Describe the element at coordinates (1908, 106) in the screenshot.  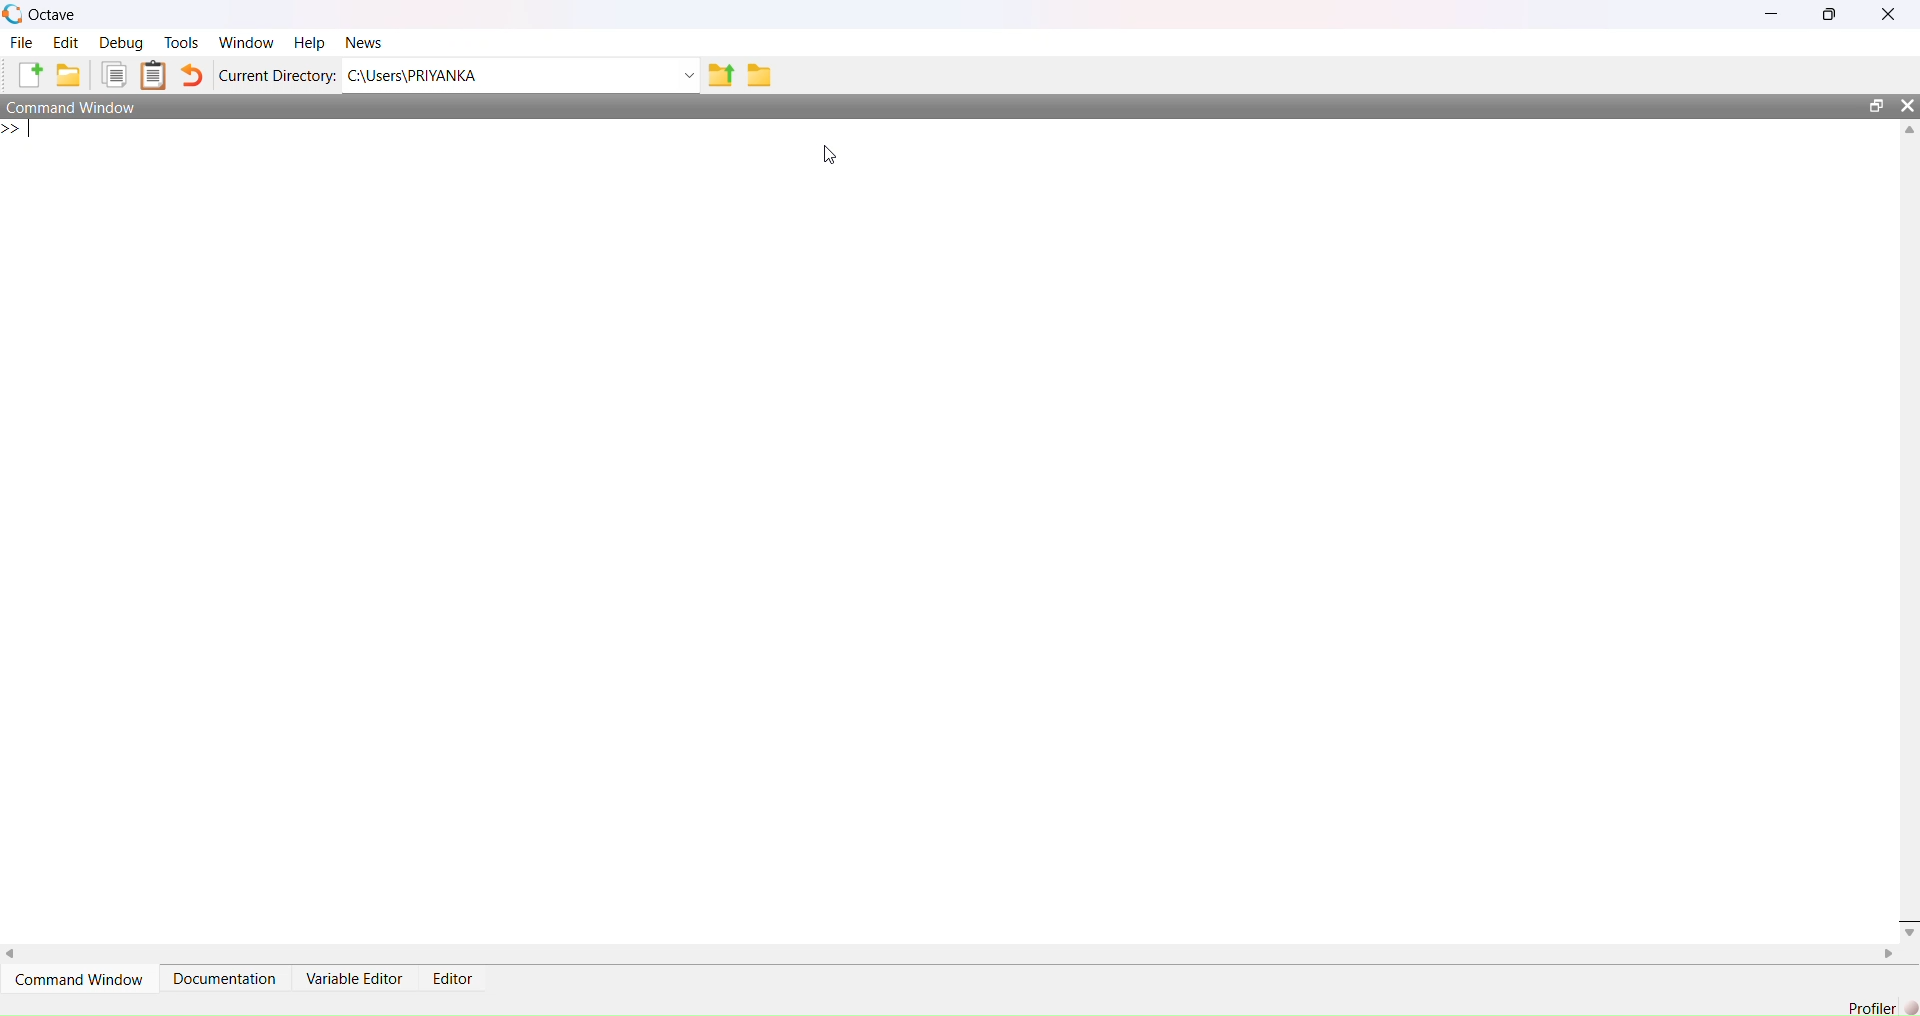
I see `Close` at that location.